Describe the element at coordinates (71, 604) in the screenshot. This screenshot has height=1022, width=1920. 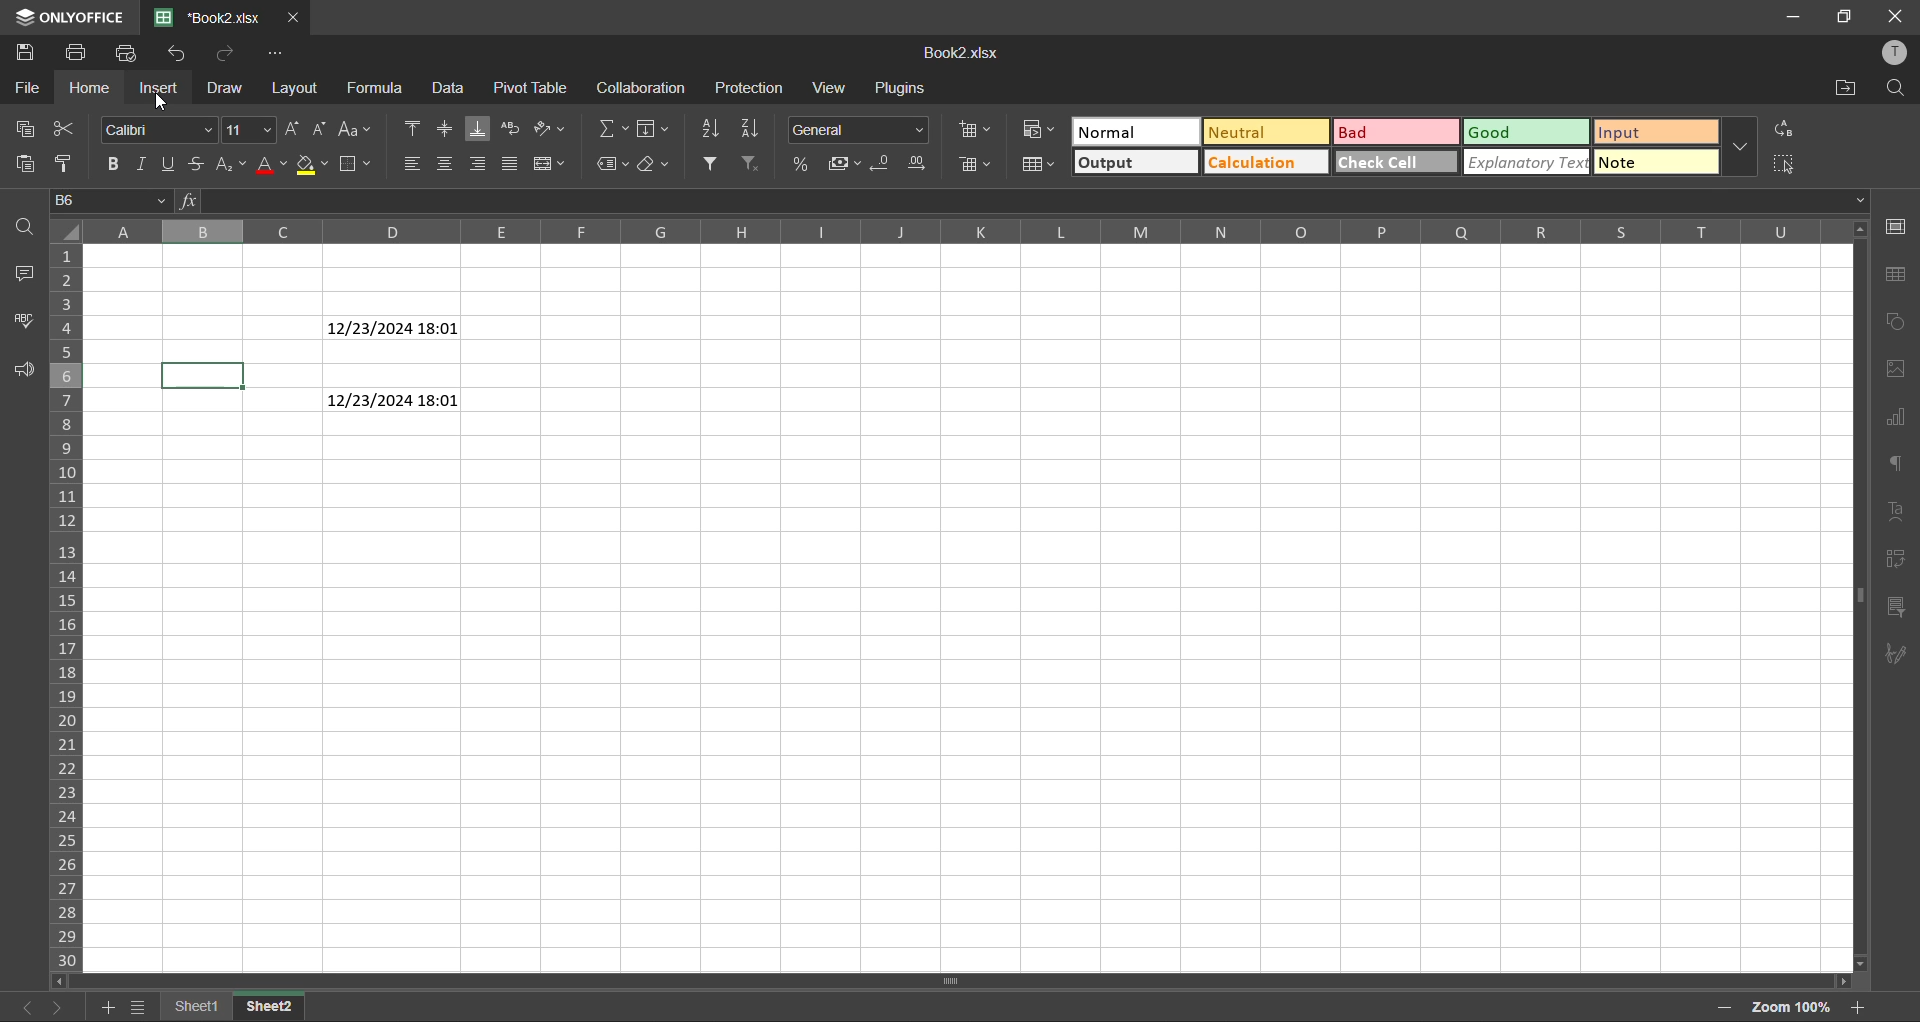
I see `row numbers` at that location.